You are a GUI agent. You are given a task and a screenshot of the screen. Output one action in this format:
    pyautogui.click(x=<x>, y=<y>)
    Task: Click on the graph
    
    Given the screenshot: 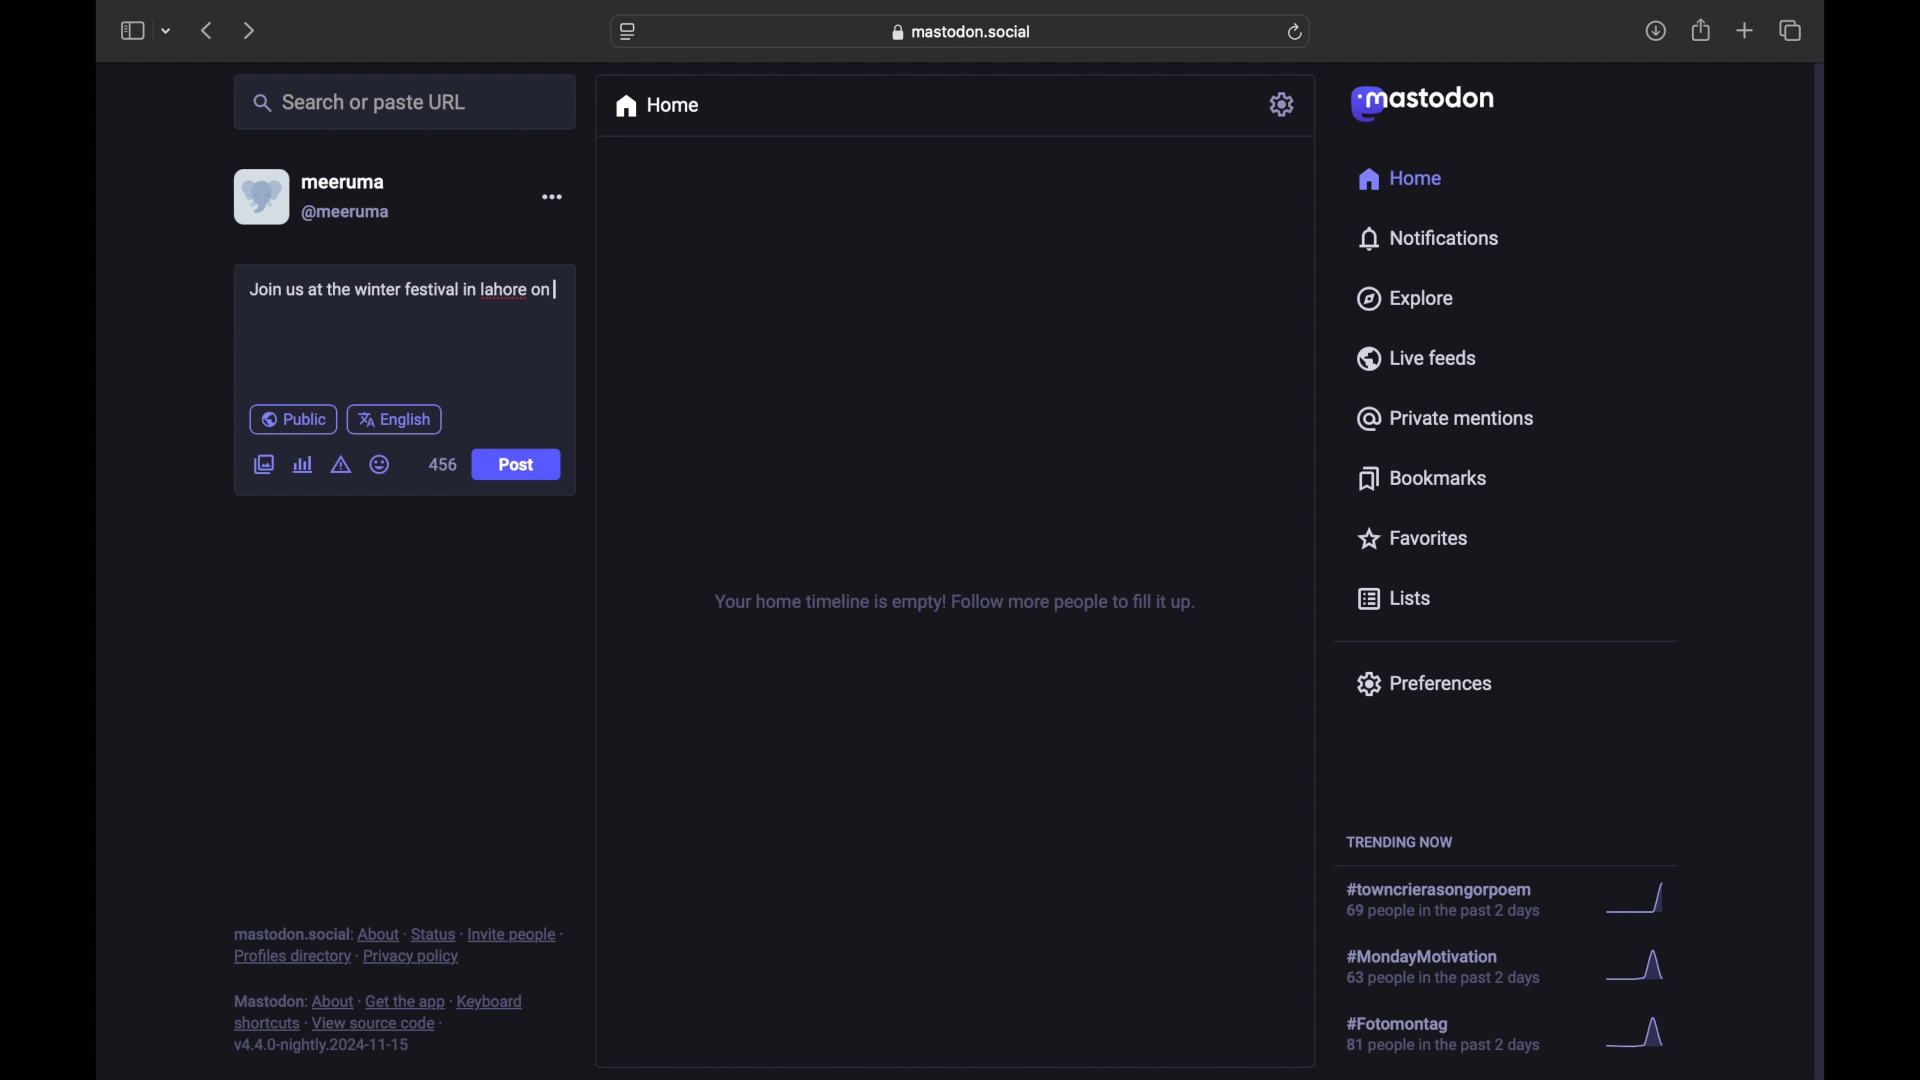 What is the action you would take?
    pyautogui.click(x=1642, y=1034)
    